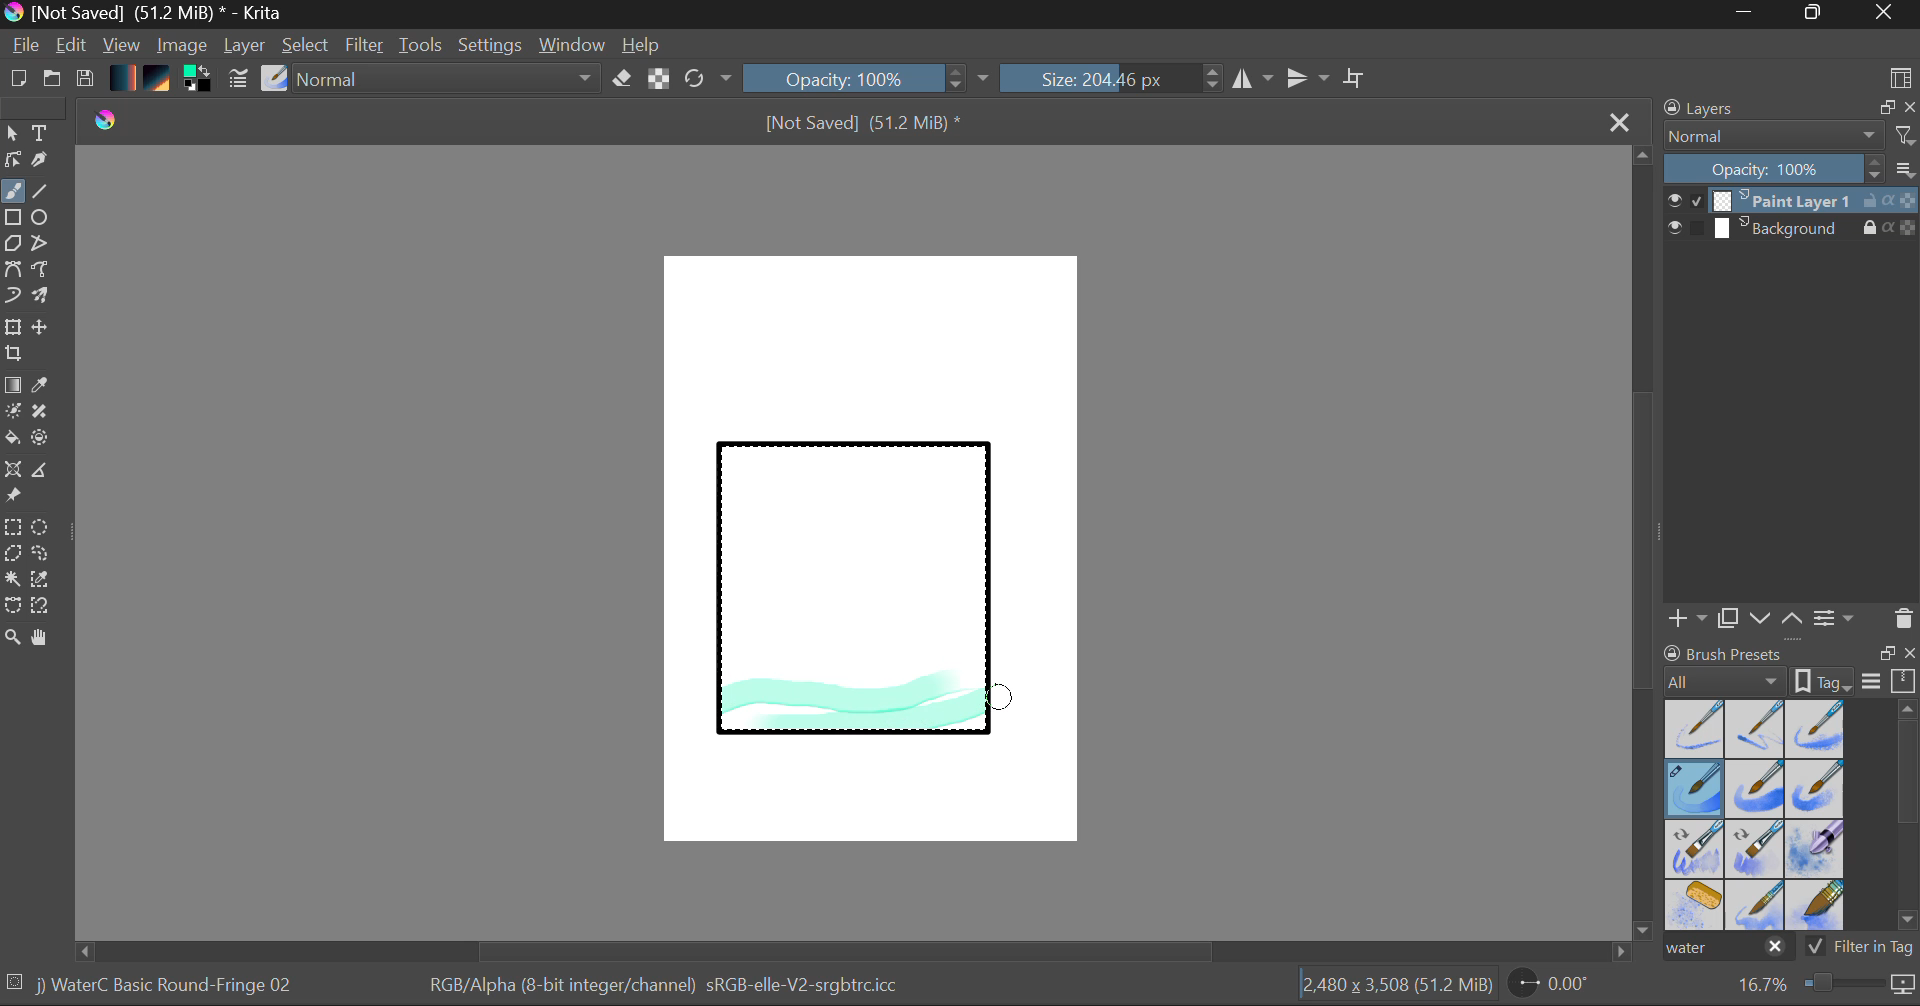 This screenshot has width=1920, height=1006. I want to click on Transform Layer, so click(12, 325).